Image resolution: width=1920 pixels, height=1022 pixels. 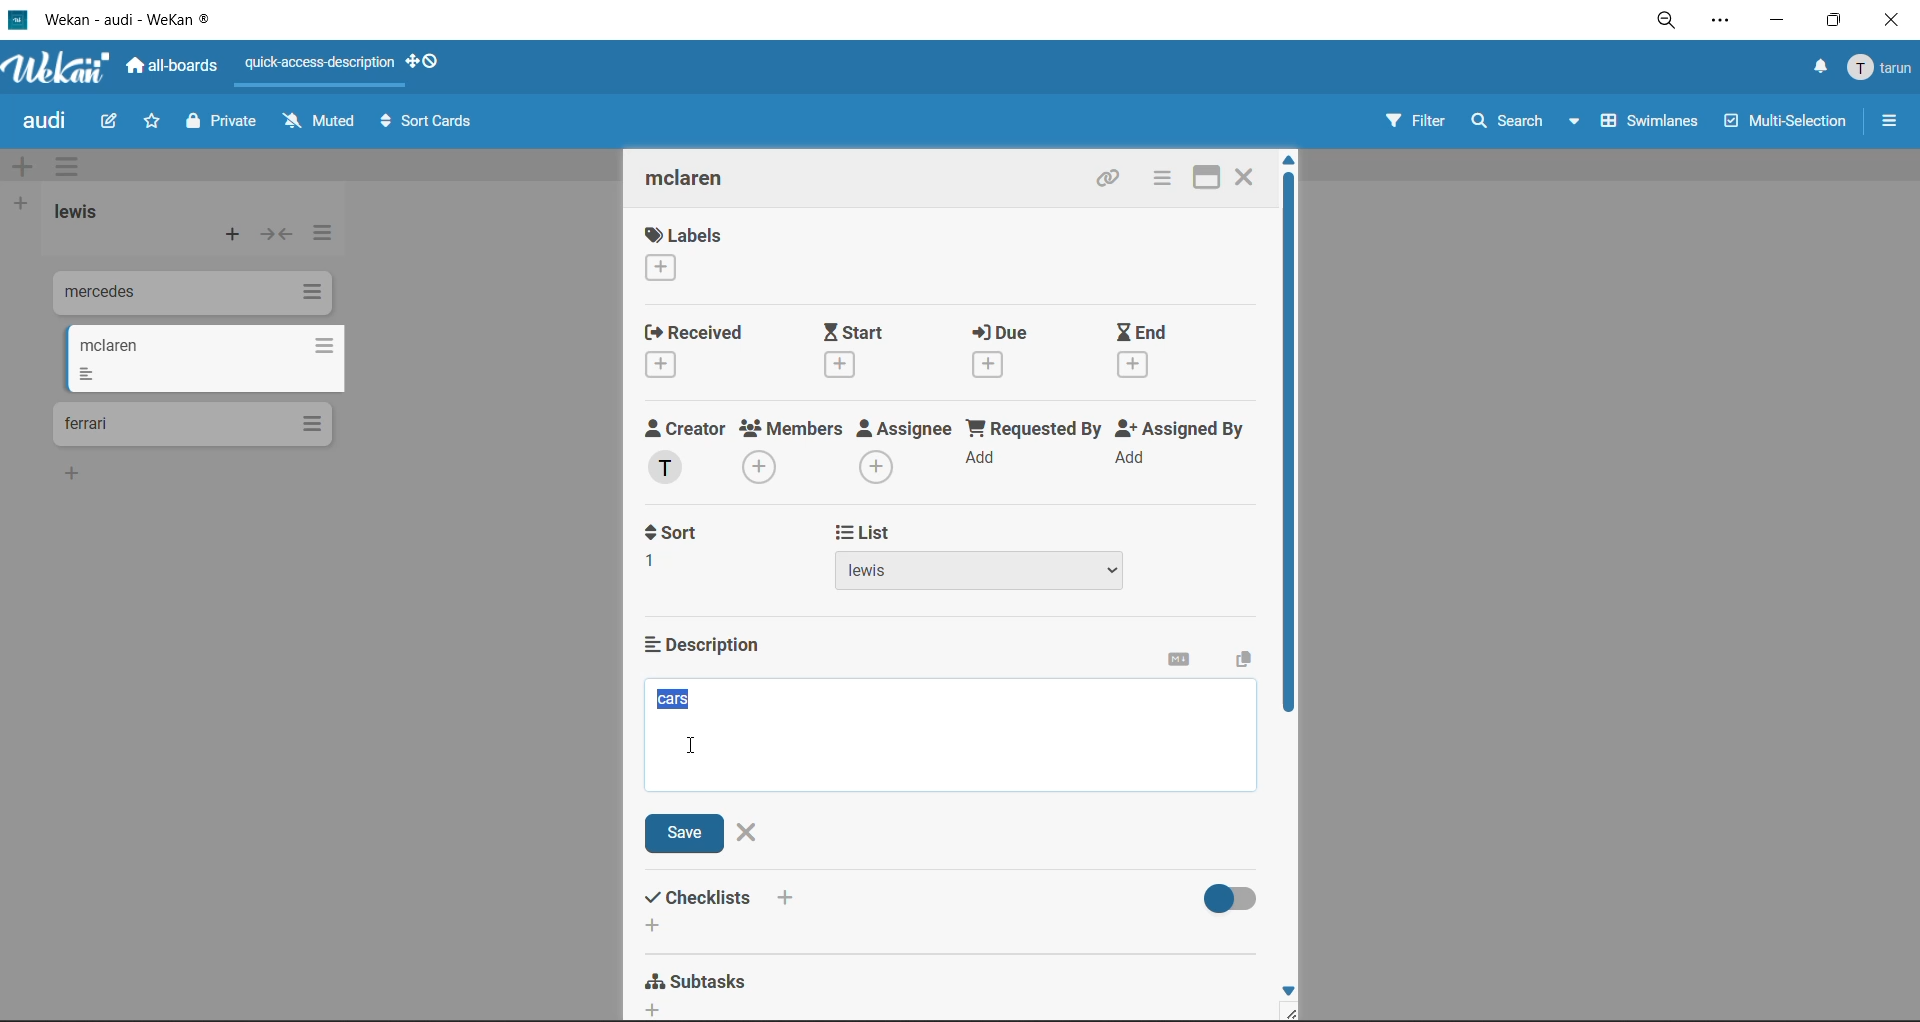 What do you see at coordinates (987, 558) in the screenshot?
I see `list` at bounding box center [987, 558].